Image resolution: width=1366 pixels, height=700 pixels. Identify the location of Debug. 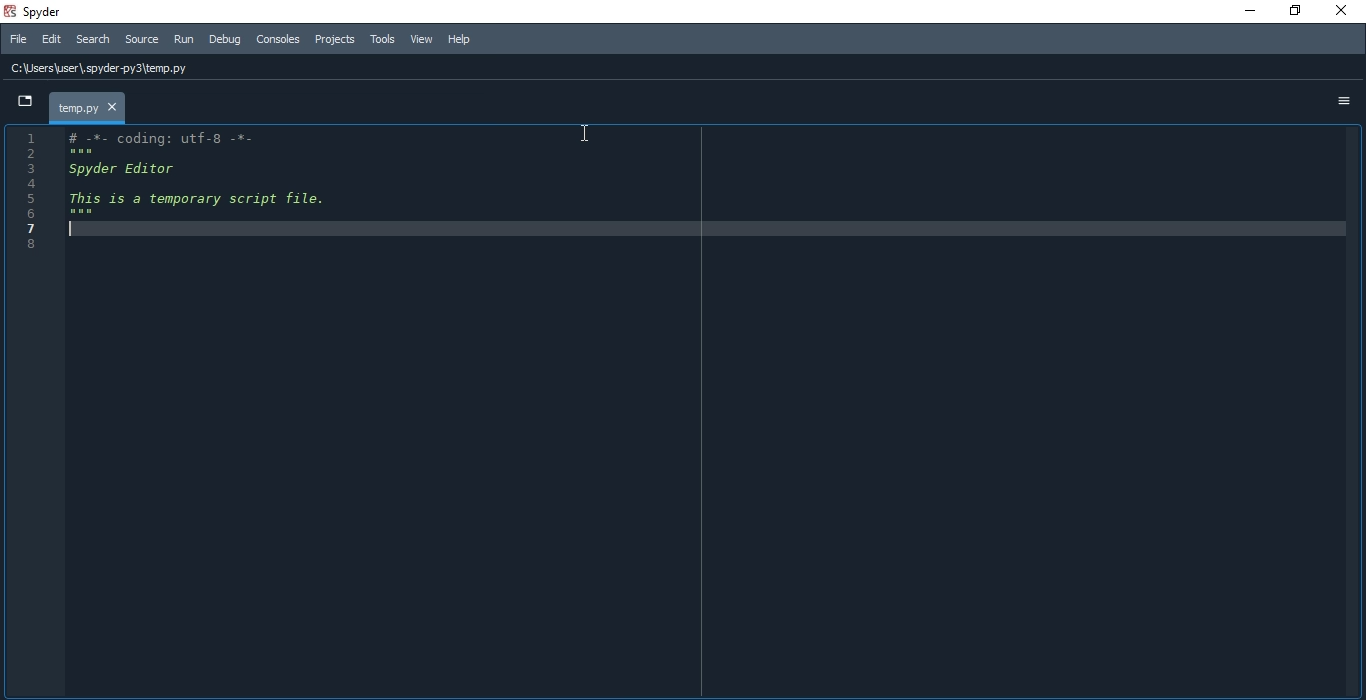
(224, 39).